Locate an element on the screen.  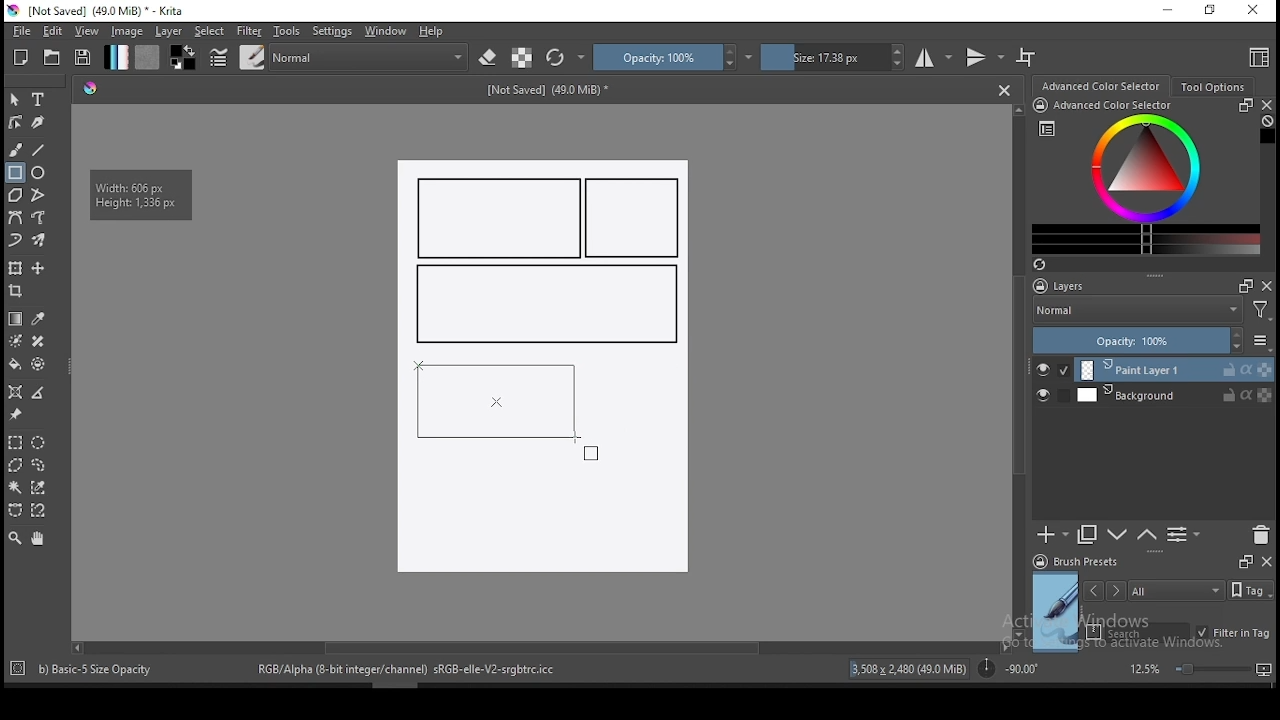
freehand path tool is located at coordinates (40, 218).